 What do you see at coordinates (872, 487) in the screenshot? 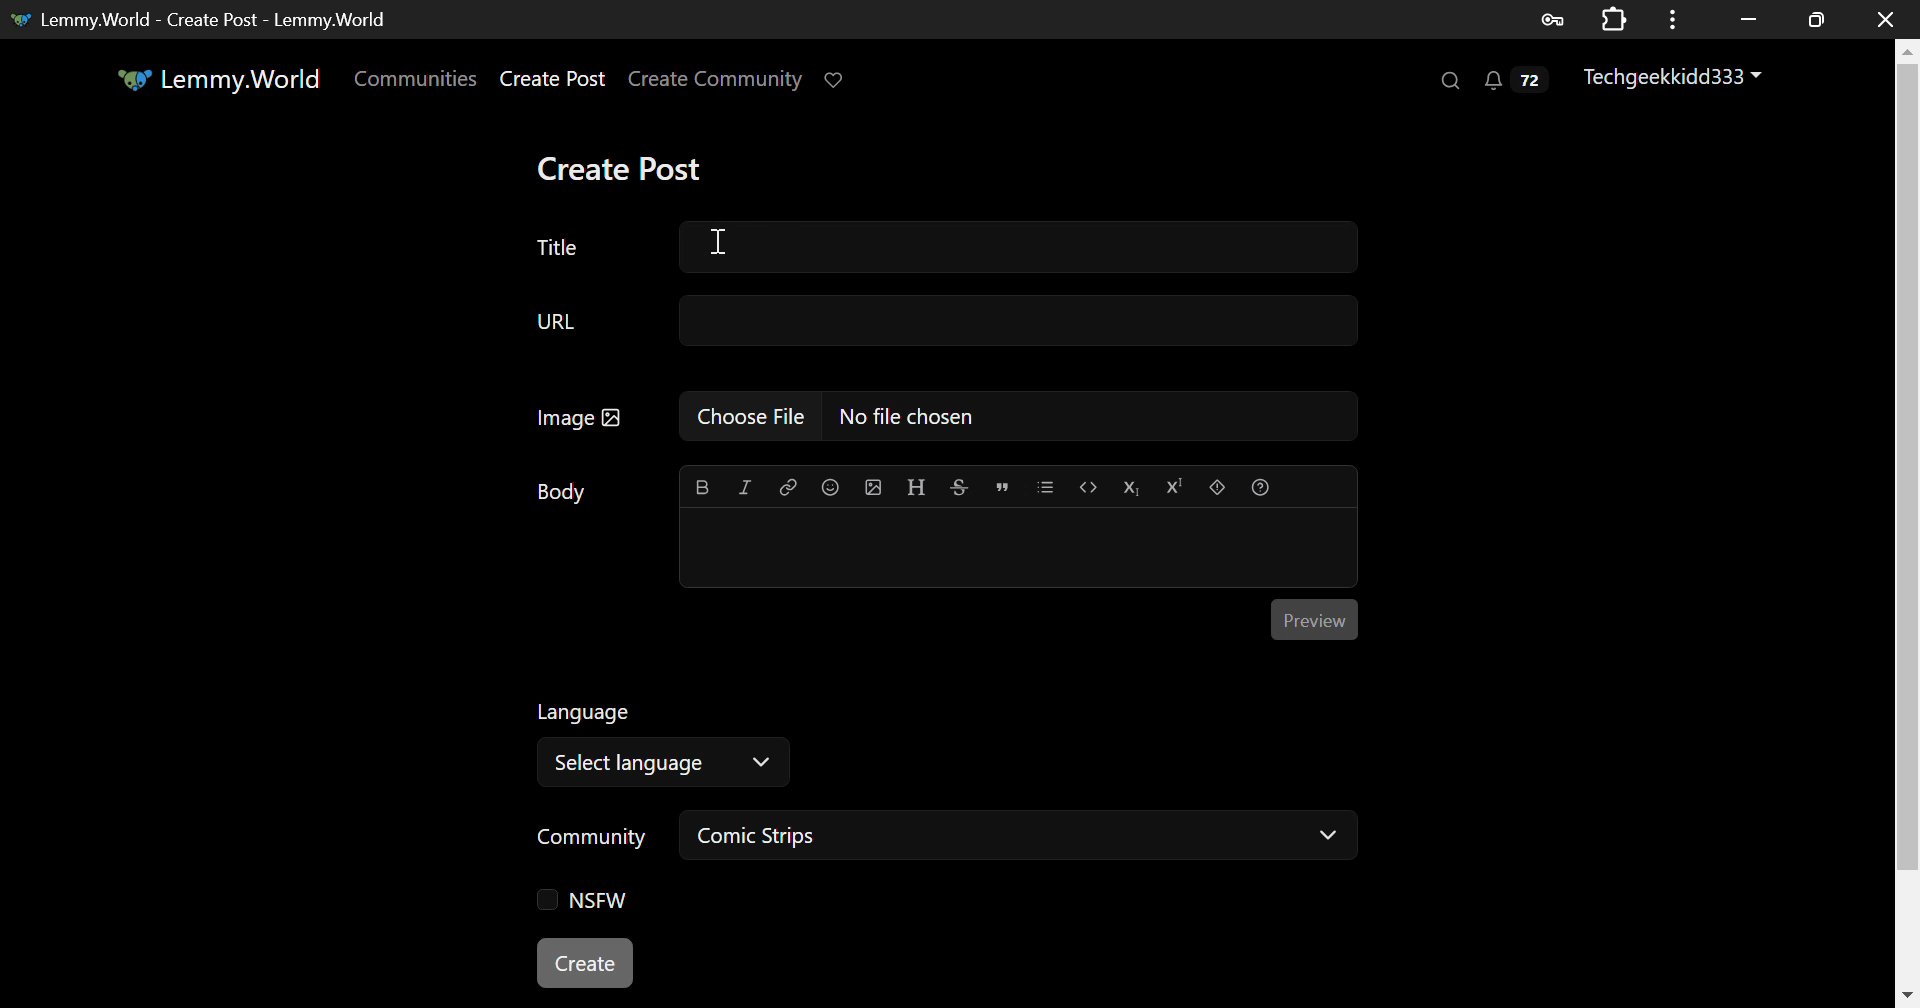
I see `Insert Image` at bounding box center [872, 487].